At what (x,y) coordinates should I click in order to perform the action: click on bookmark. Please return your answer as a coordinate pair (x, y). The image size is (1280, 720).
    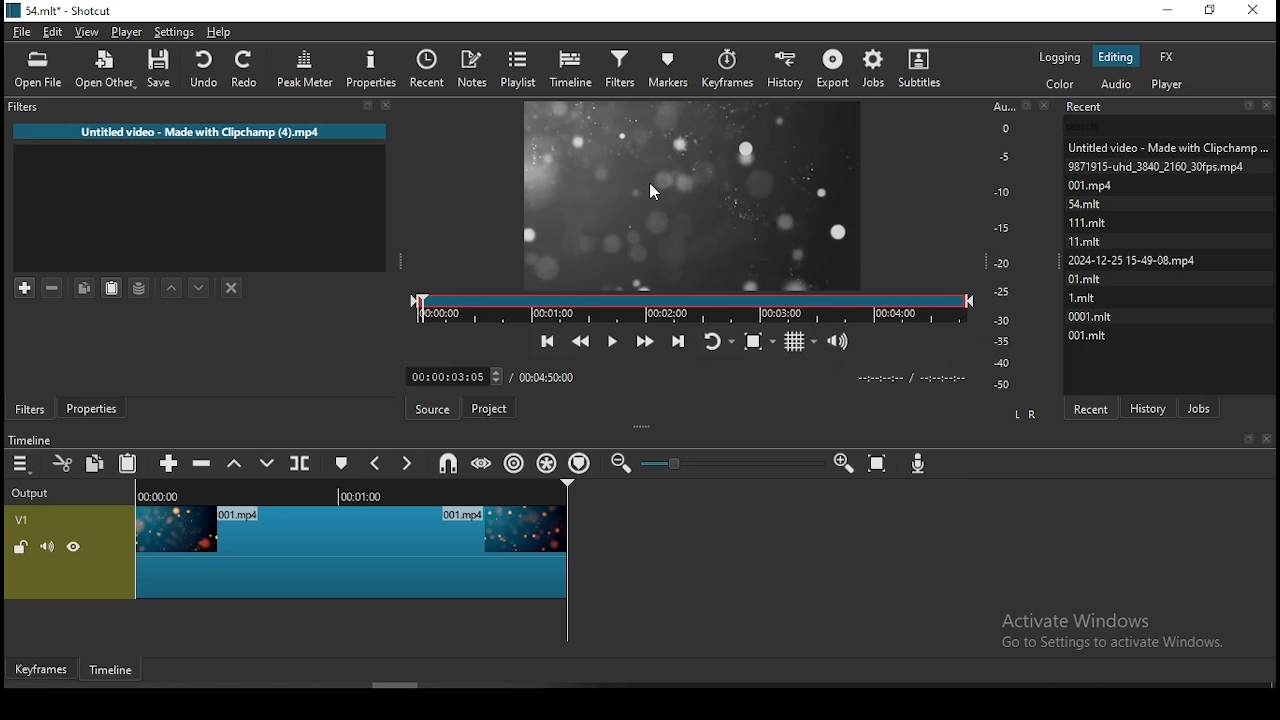
    Looking at the image, I should click on (1246, 438).